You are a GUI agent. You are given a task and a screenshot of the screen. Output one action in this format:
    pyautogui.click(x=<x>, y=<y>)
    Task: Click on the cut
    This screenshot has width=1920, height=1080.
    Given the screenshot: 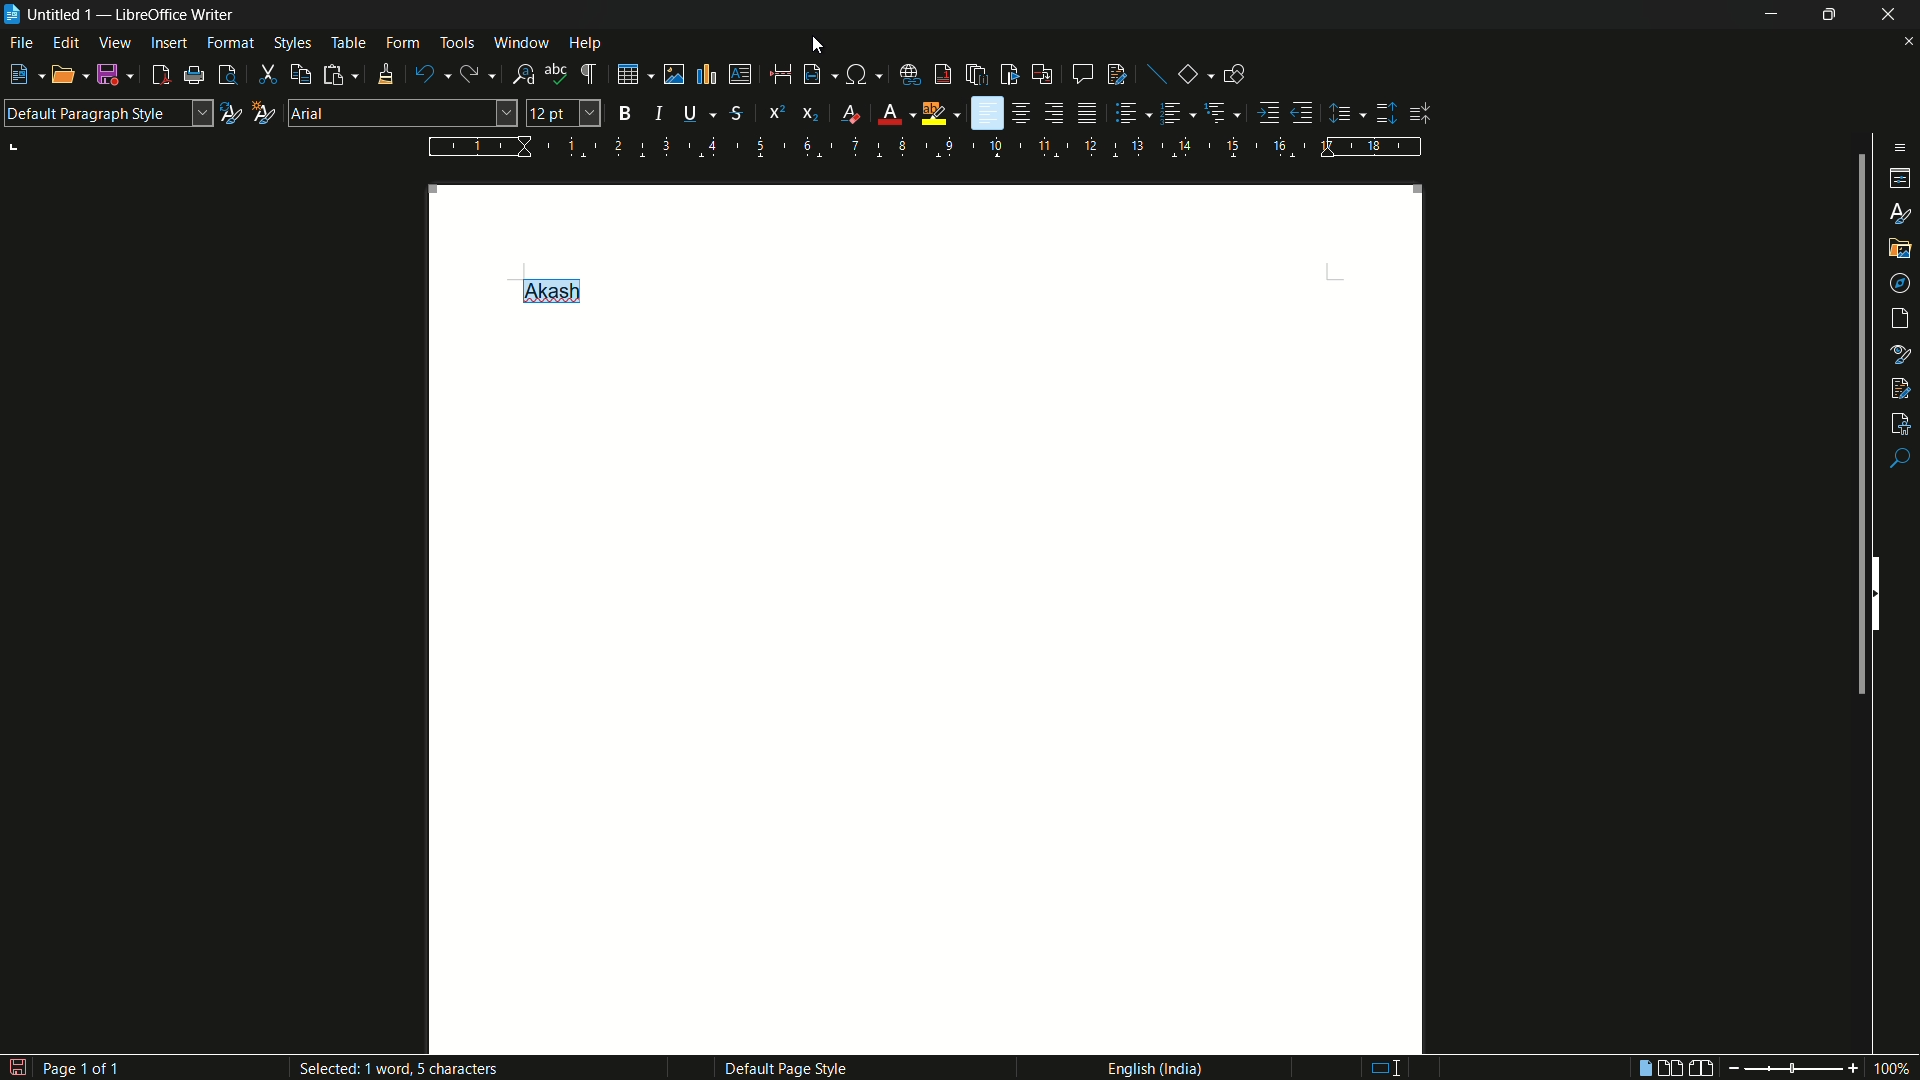 What is the action you would take?
    pyautogui.click(x=268, y=76)
    